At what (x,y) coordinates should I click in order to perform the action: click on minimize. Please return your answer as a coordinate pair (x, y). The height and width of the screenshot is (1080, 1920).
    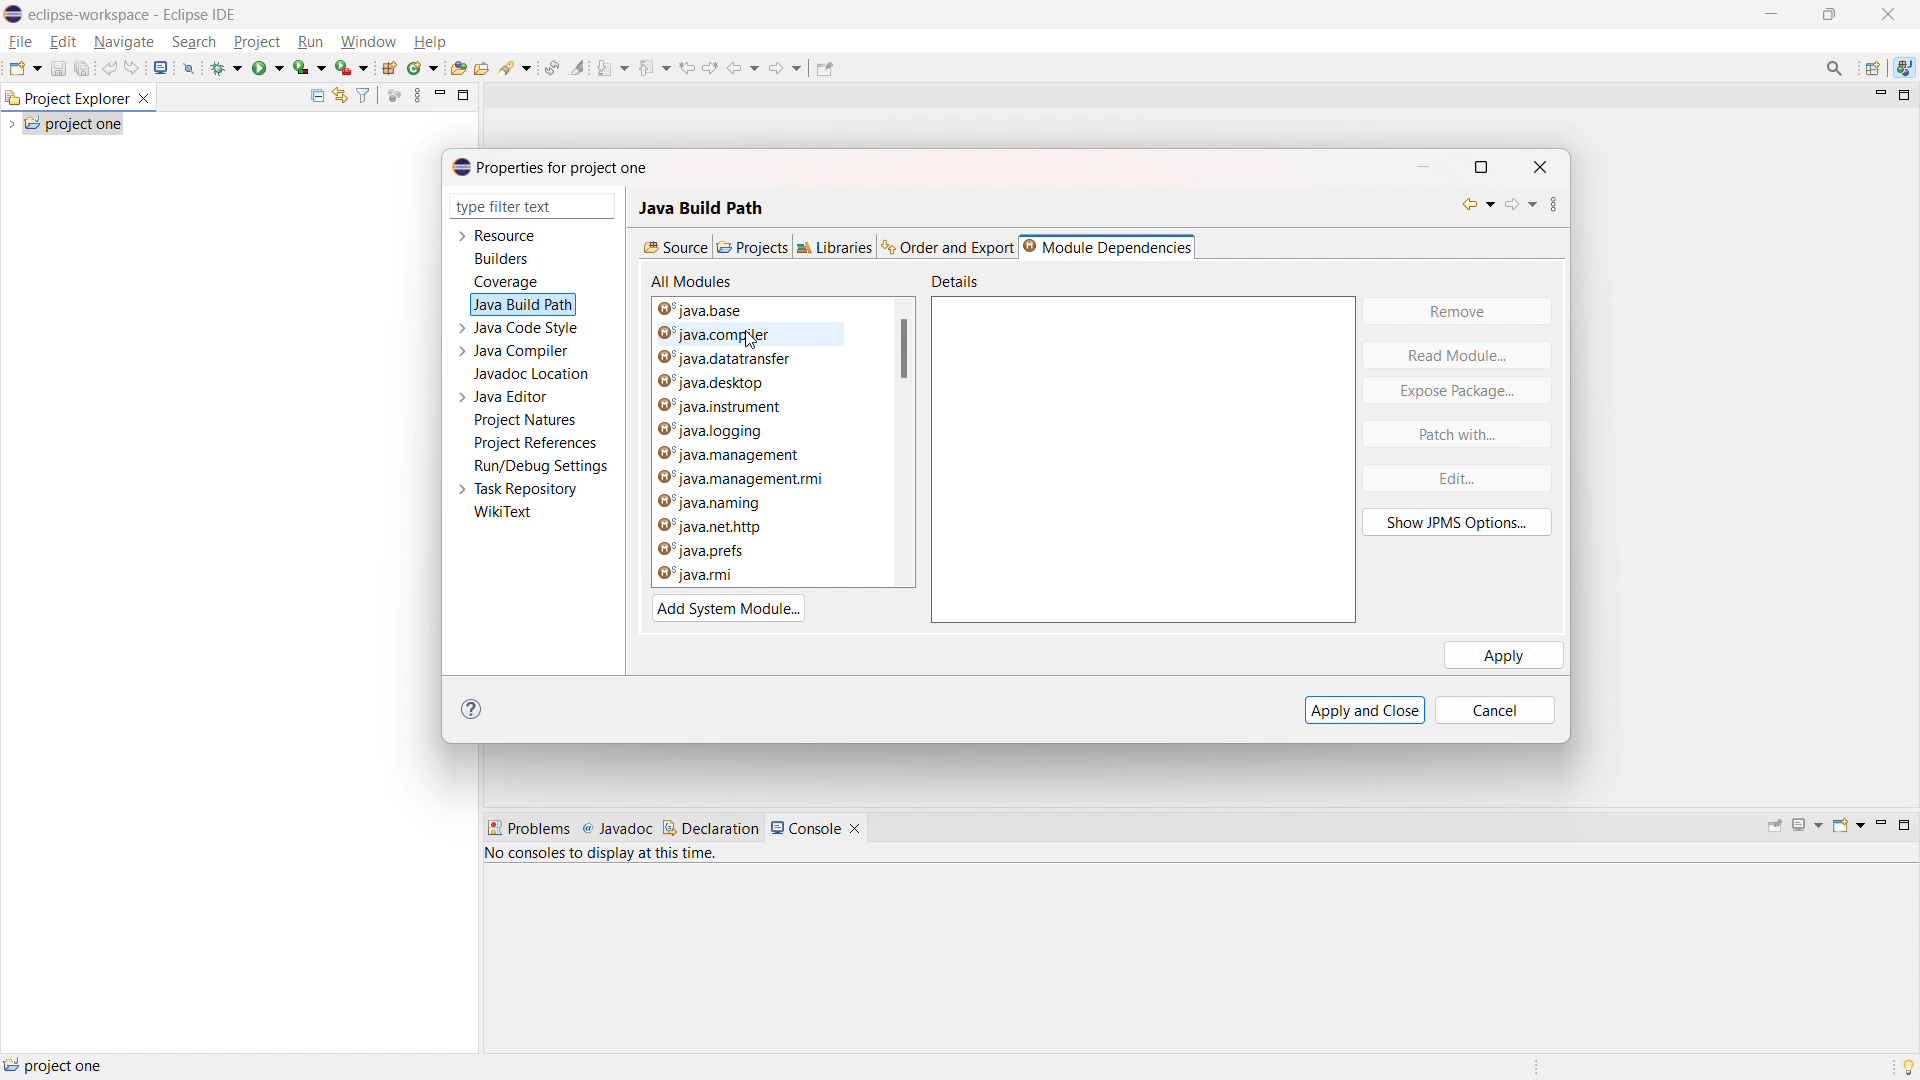
    Looking at the image, I should click on (1426, 165).